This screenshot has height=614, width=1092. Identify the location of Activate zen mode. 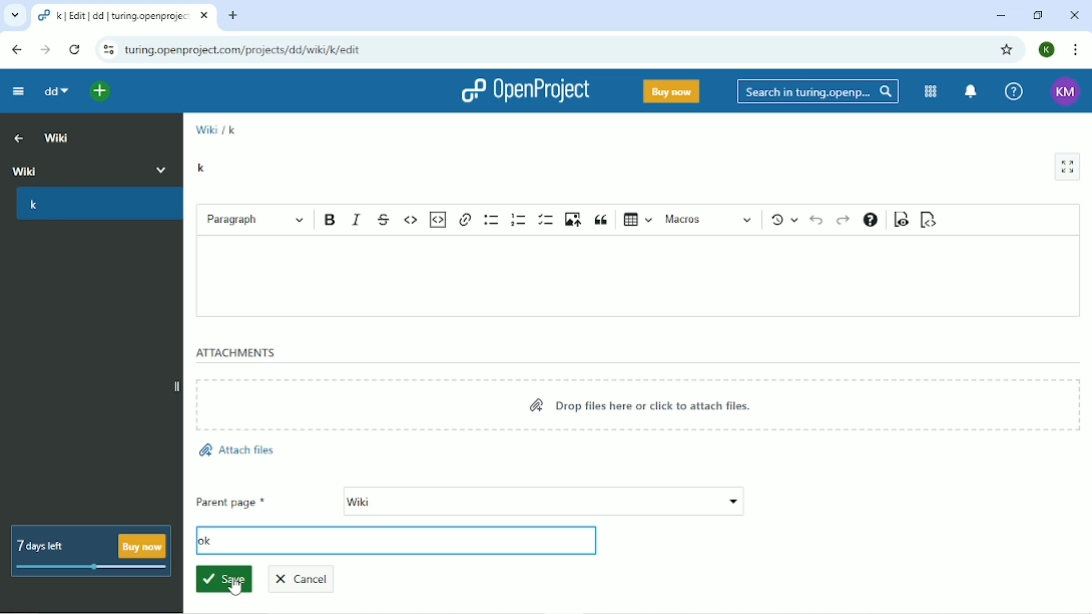
(1068, 167).